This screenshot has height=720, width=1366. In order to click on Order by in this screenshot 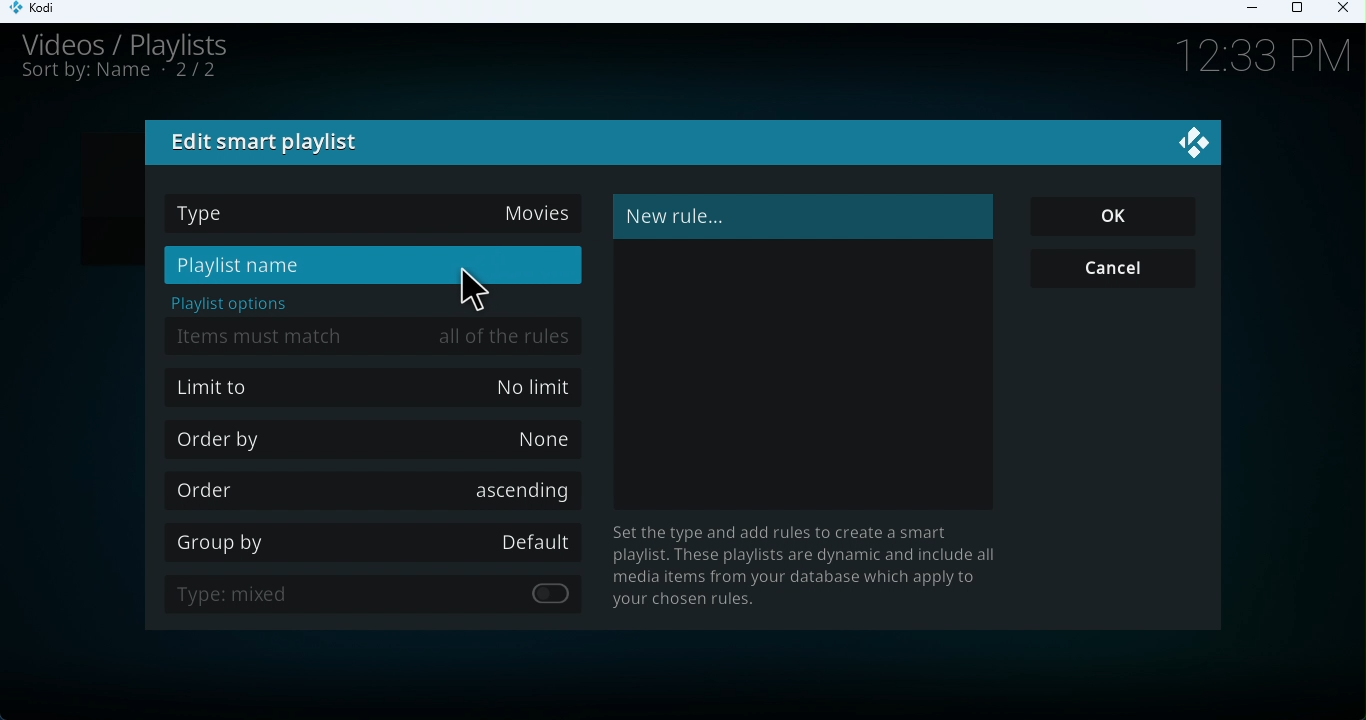, I will do `click(379, 438)`.